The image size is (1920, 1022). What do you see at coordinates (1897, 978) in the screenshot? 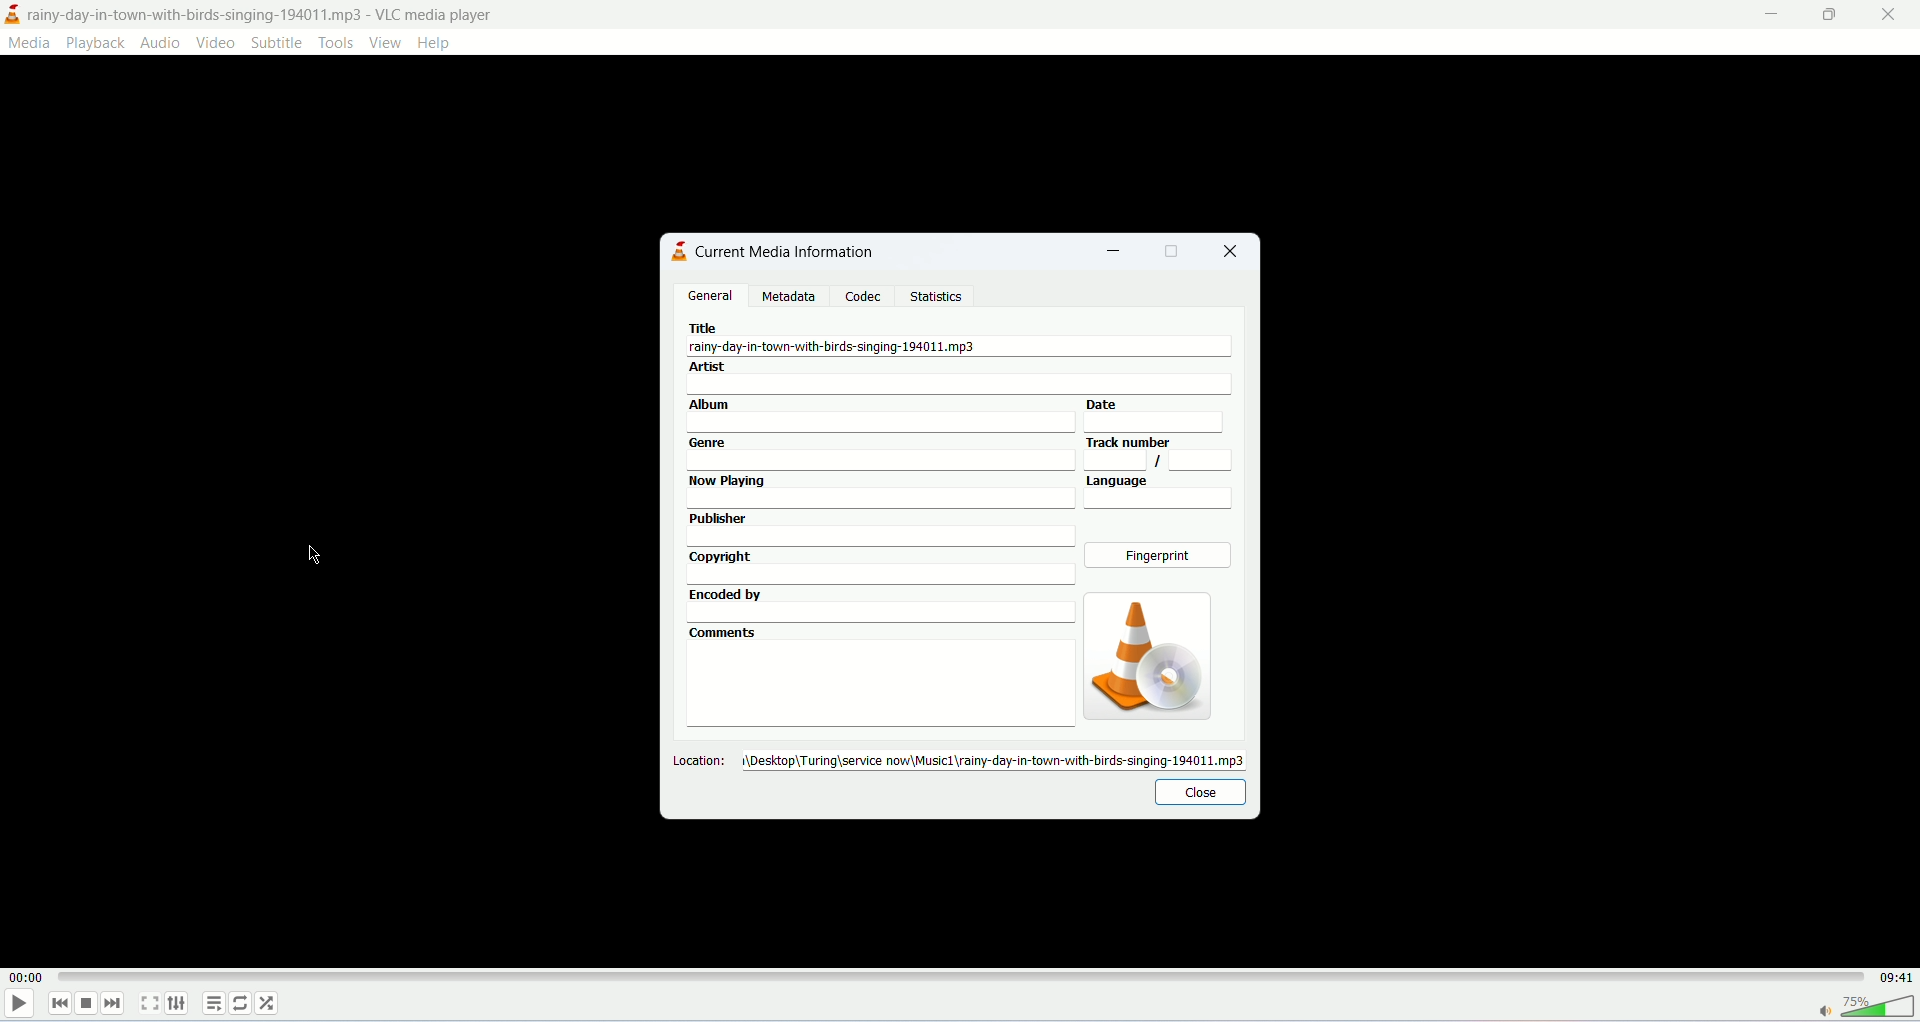
I see `total time` at bounding box center [1897, 978].